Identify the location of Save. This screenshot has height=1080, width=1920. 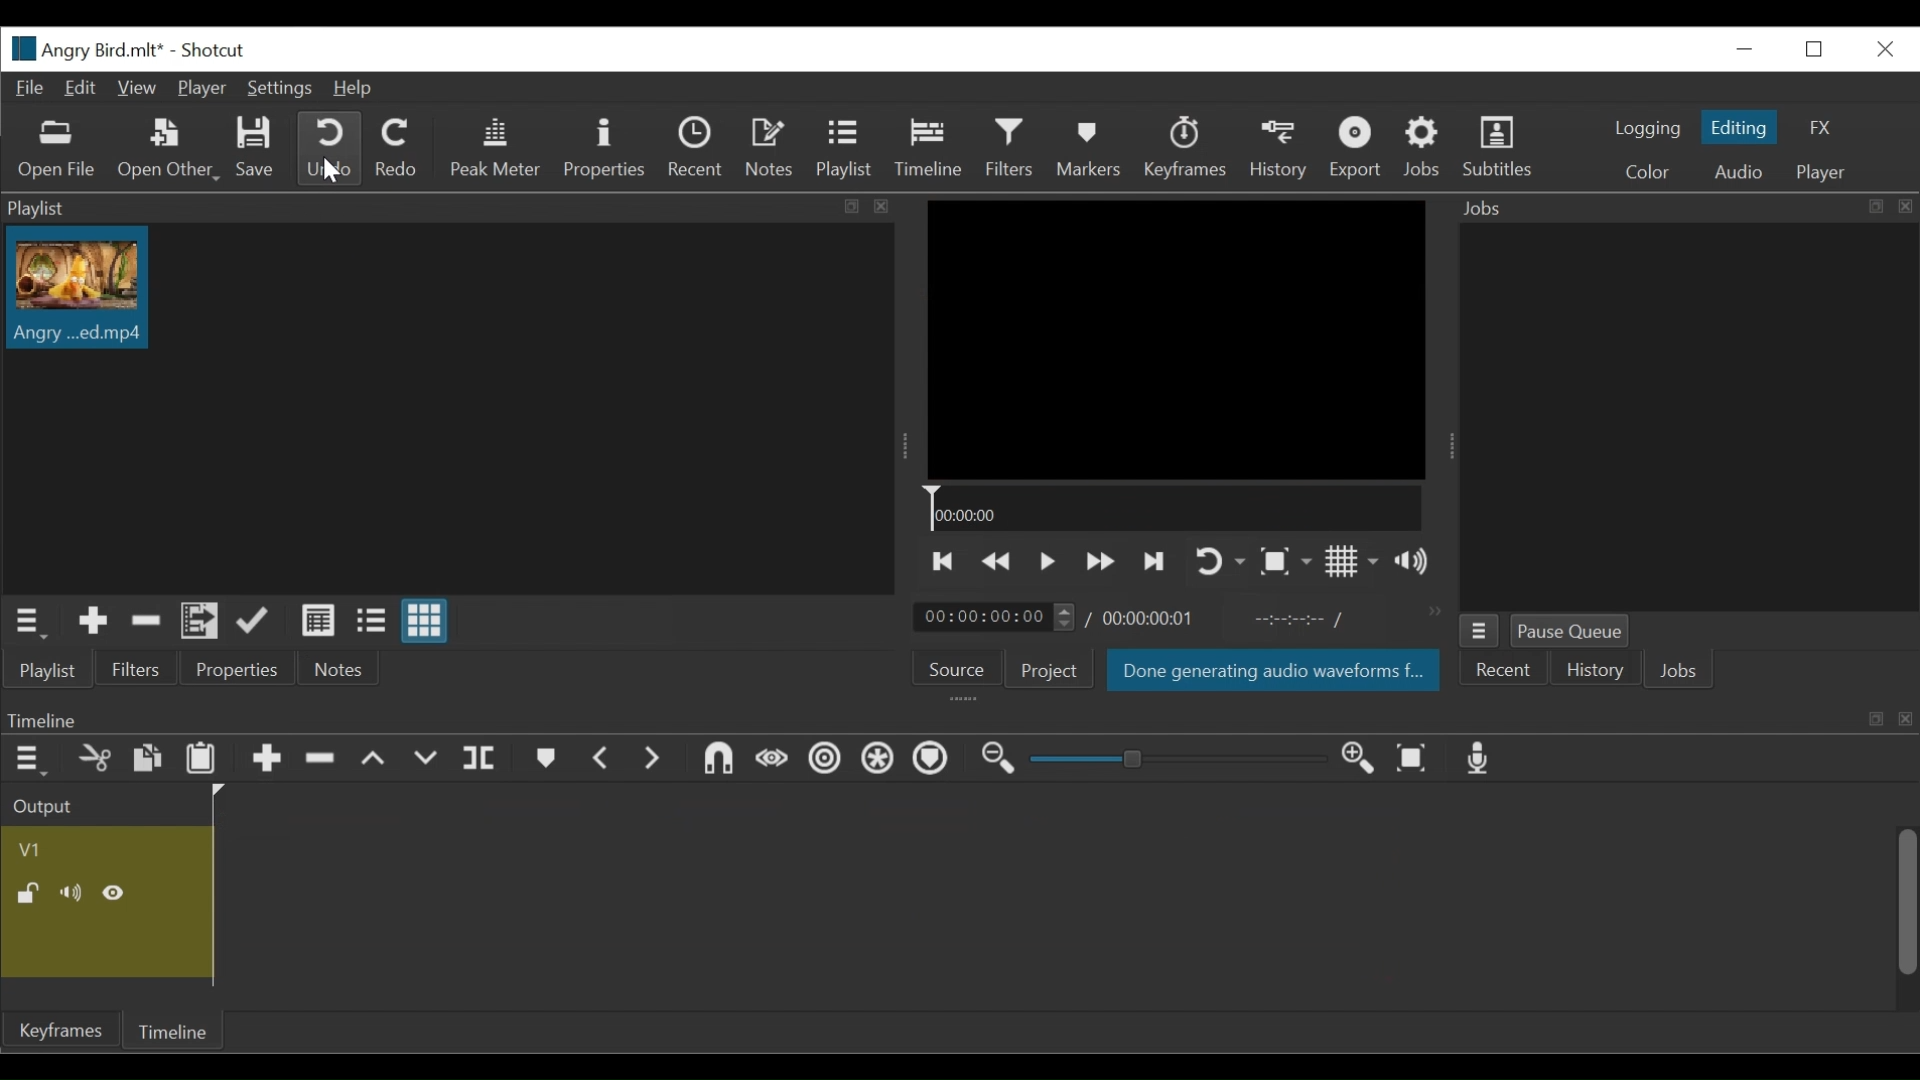
(253, 147).